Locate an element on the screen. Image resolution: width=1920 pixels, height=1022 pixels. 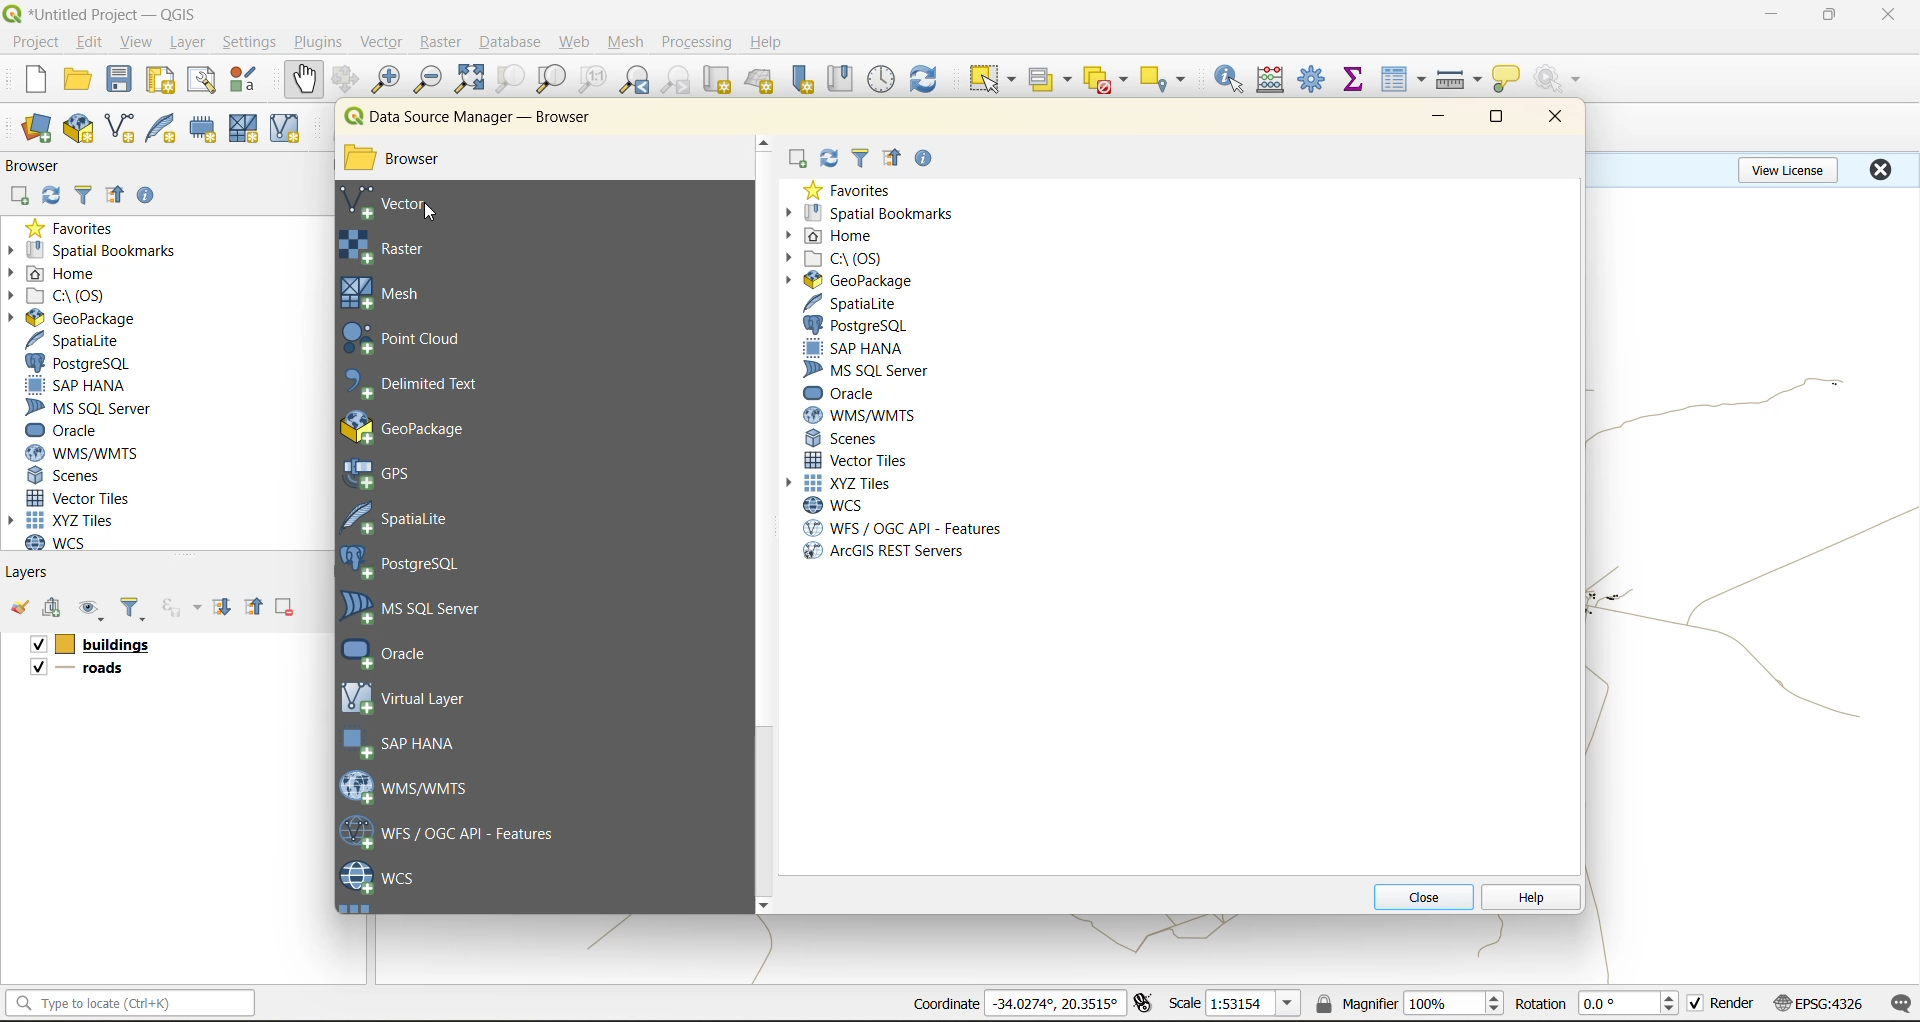
arcgis/ rest servers is located at coordinates (883, 552).